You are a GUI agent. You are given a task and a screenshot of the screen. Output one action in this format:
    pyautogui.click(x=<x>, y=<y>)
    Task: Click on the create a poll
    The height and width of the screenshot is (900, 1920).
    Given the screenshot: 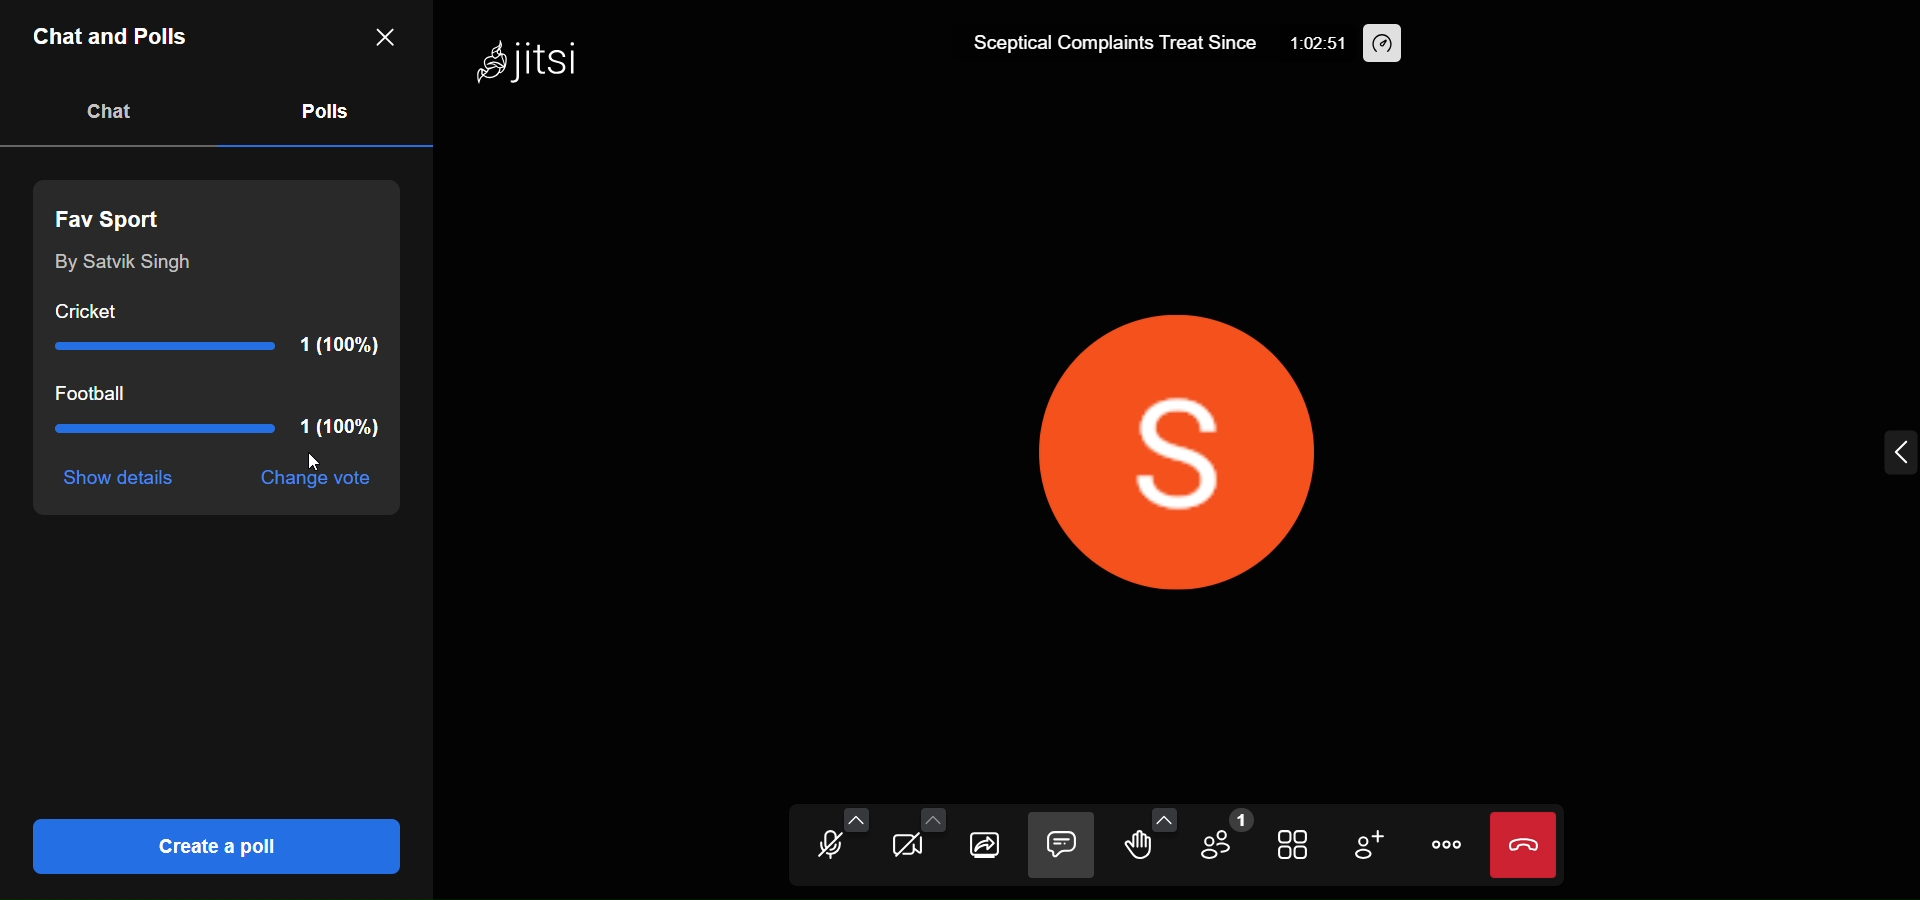 What is the action you would take?
    pyautogui.click(x=212, y=845)
    